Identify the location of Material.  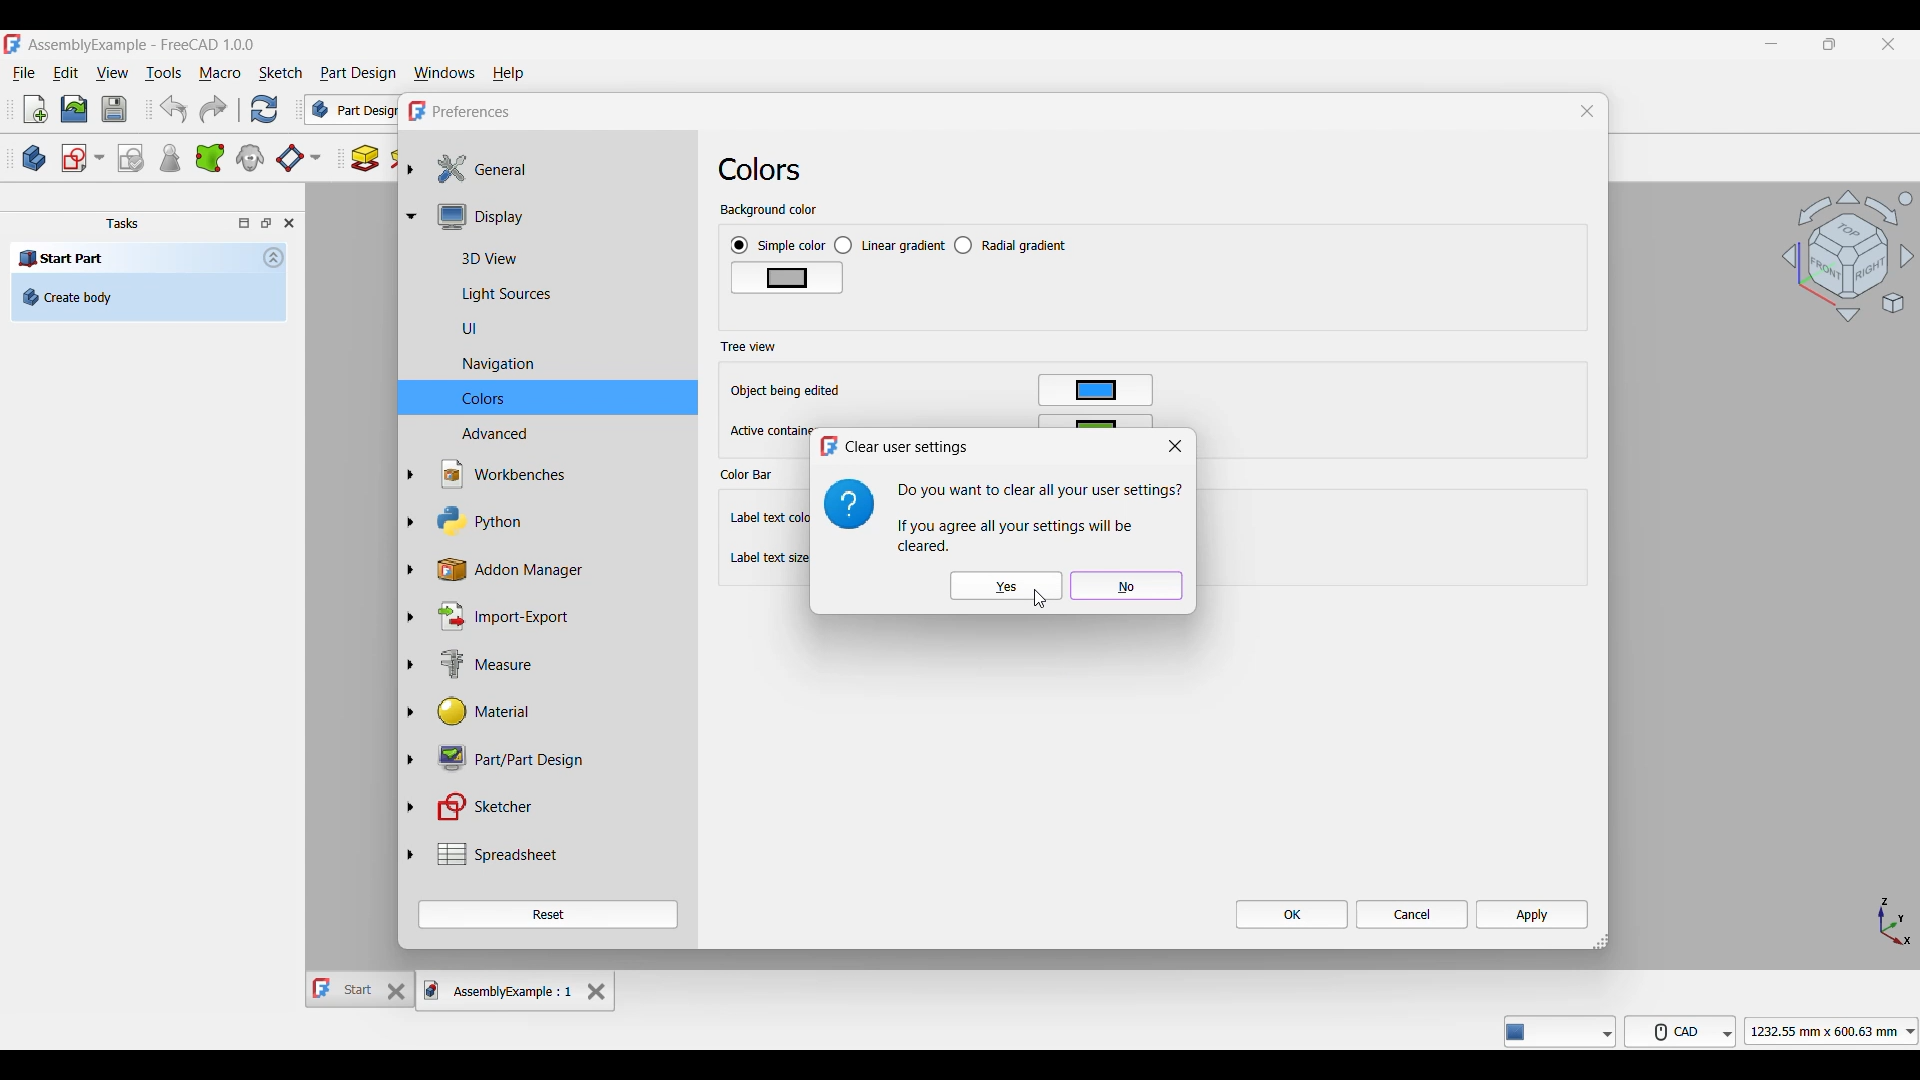
(467, 713).